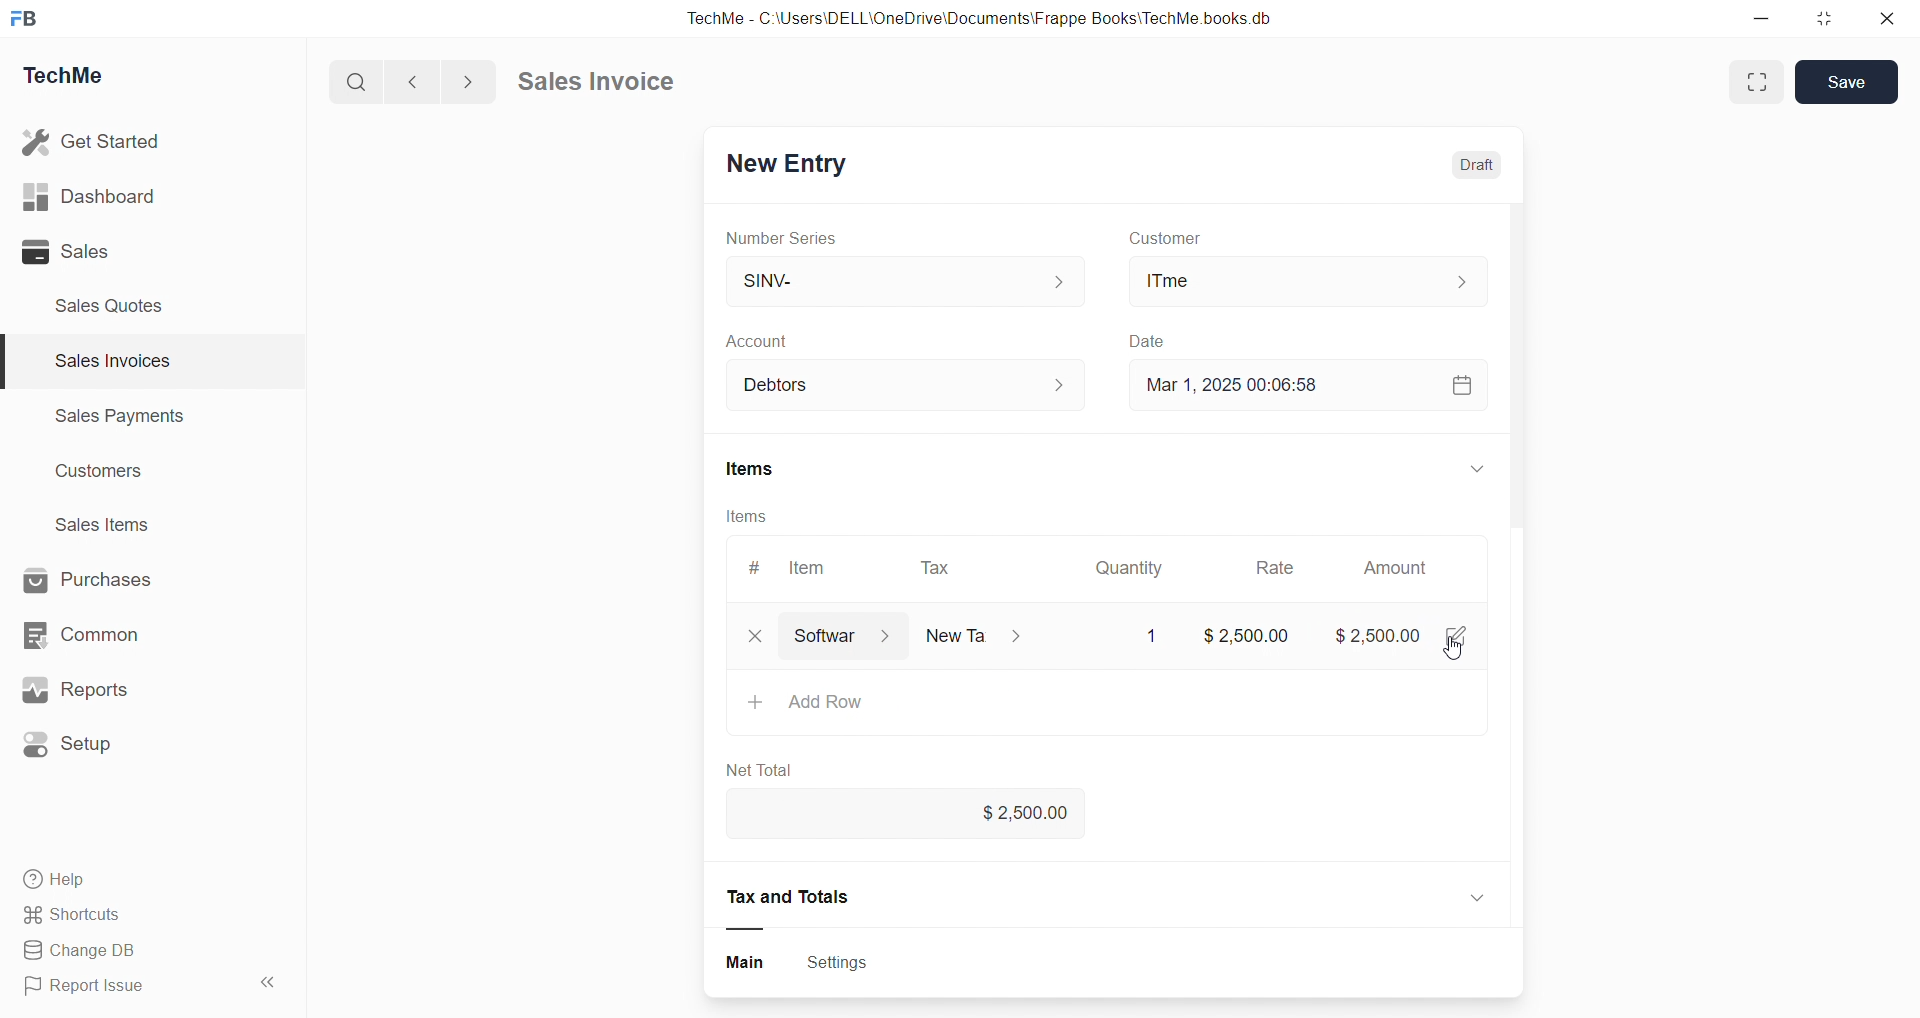 Image resolution: width=1920 pixels, height=1018 pixels. Describe the element at coordinates (1754, 81) in the screenshot. I see `Full width` at that location.